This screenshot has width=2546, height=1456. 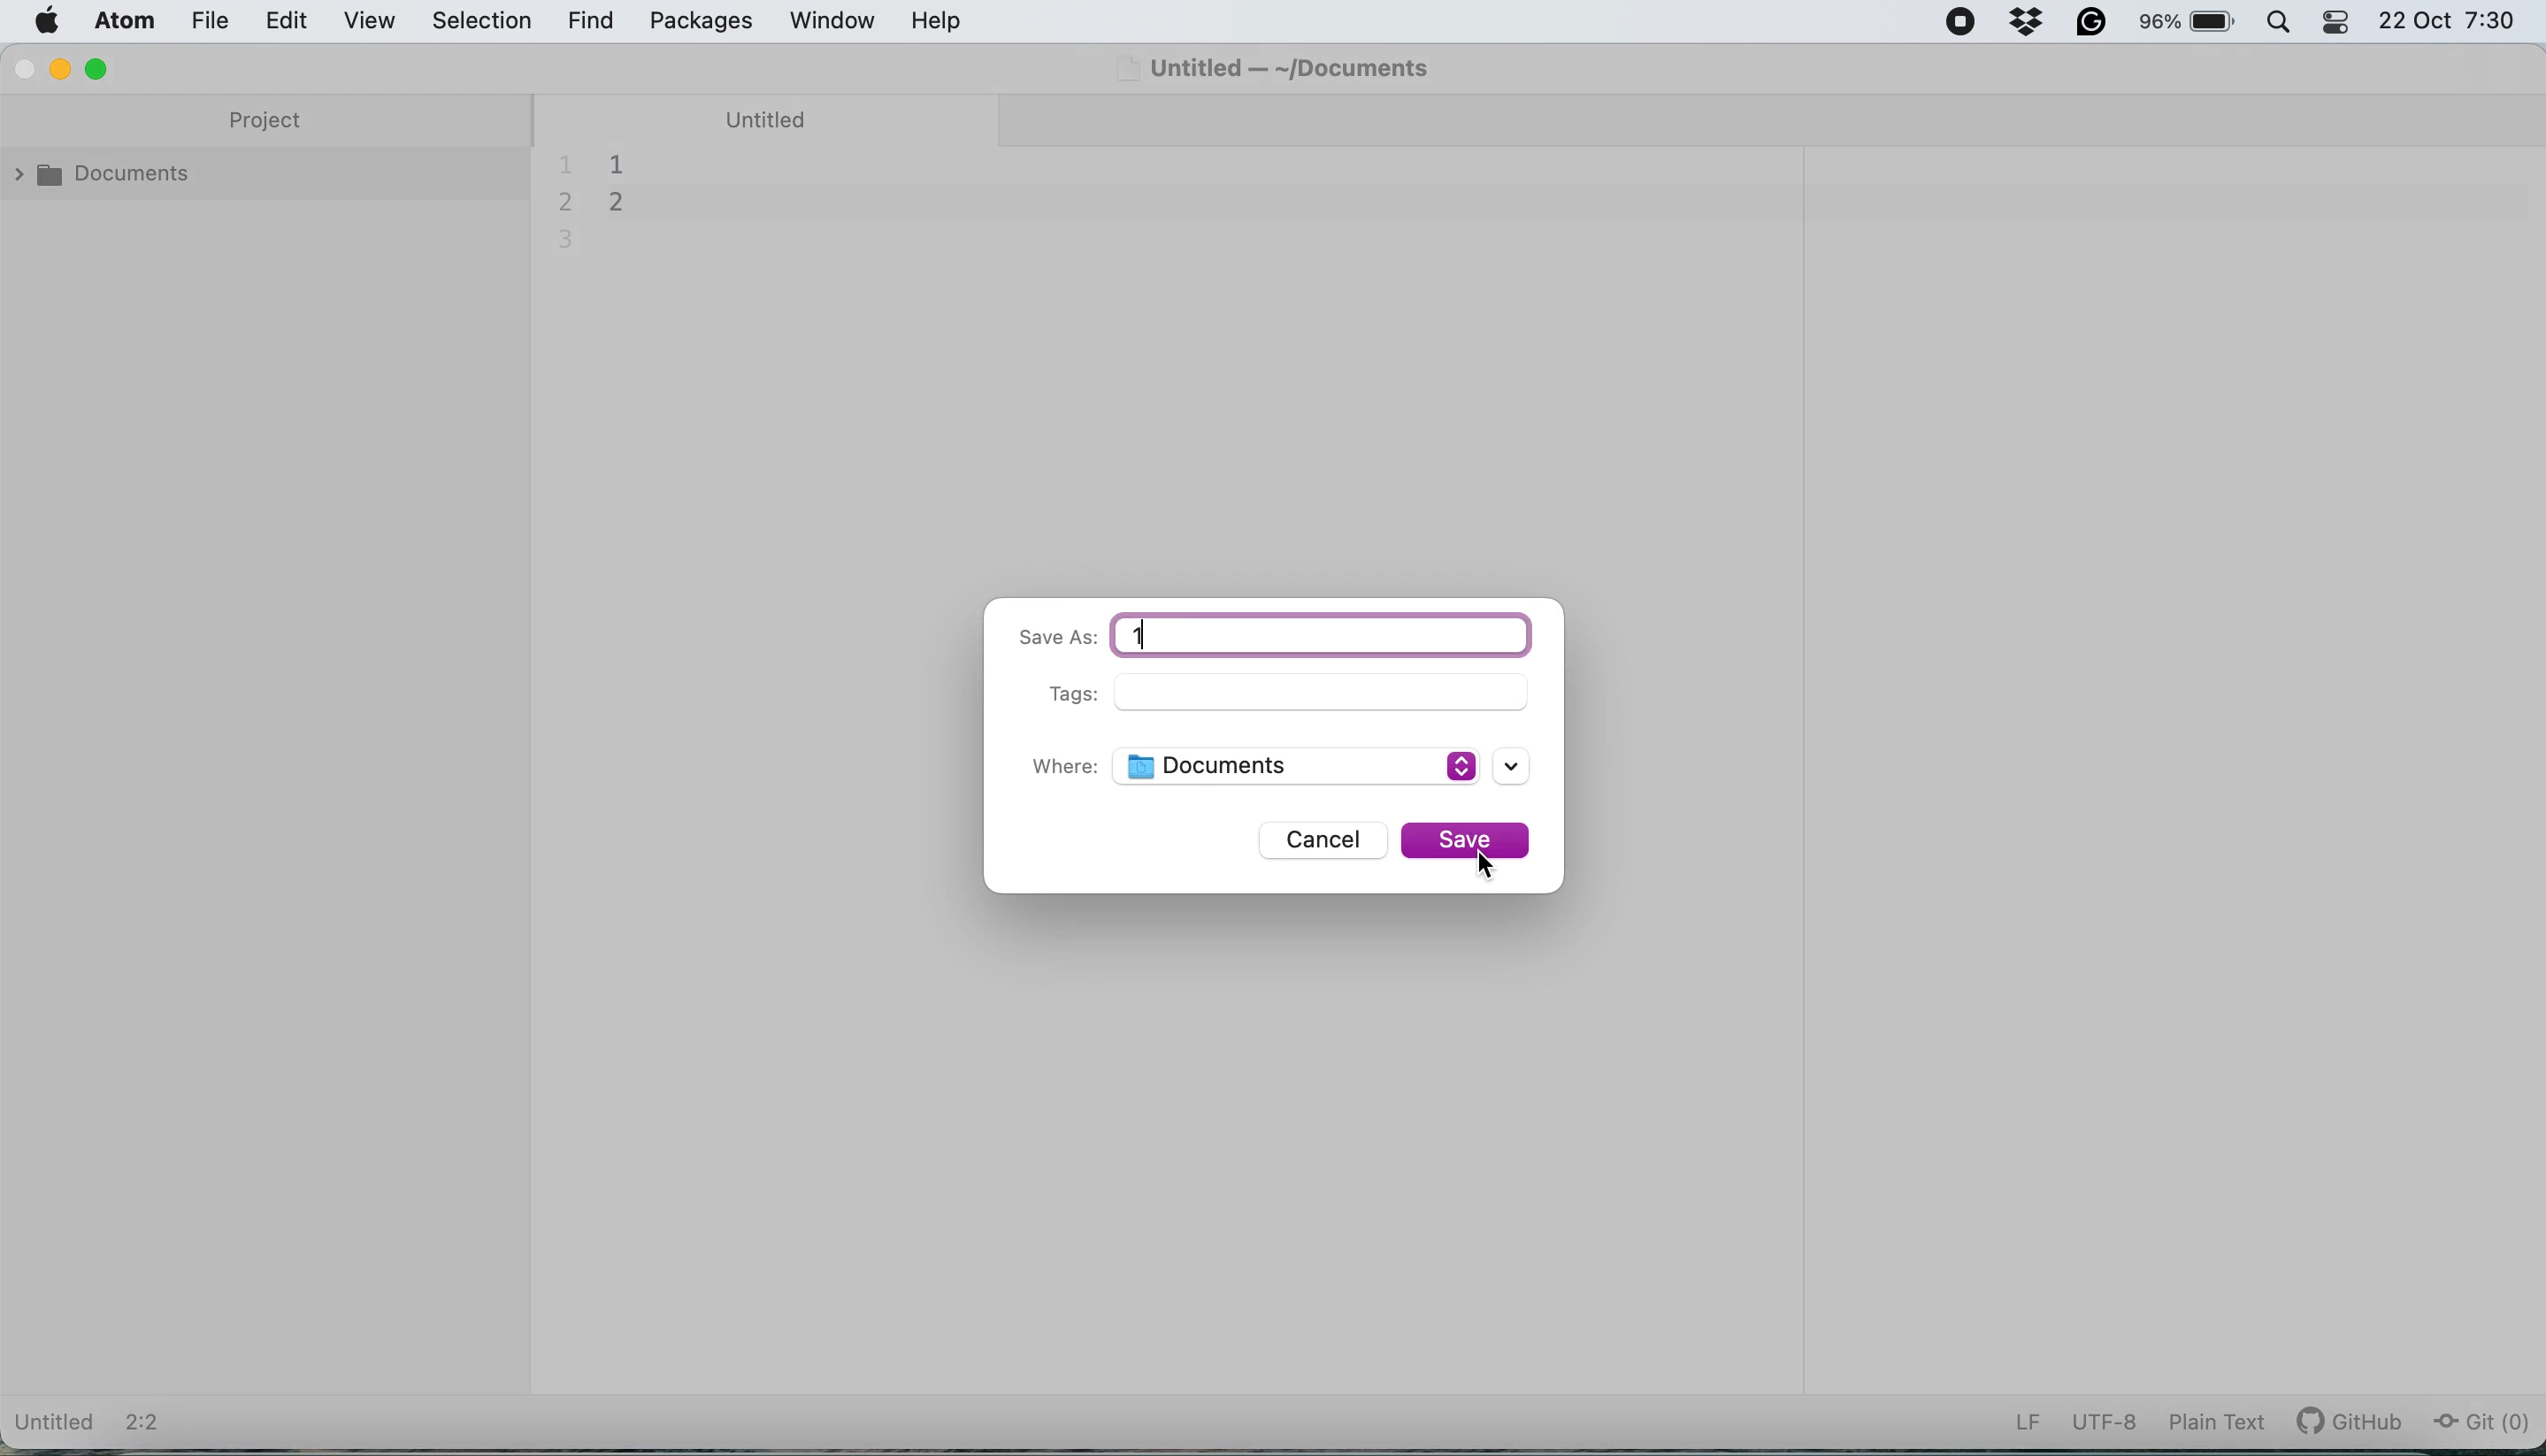 I want to click on window, so click(x=834, y=21).